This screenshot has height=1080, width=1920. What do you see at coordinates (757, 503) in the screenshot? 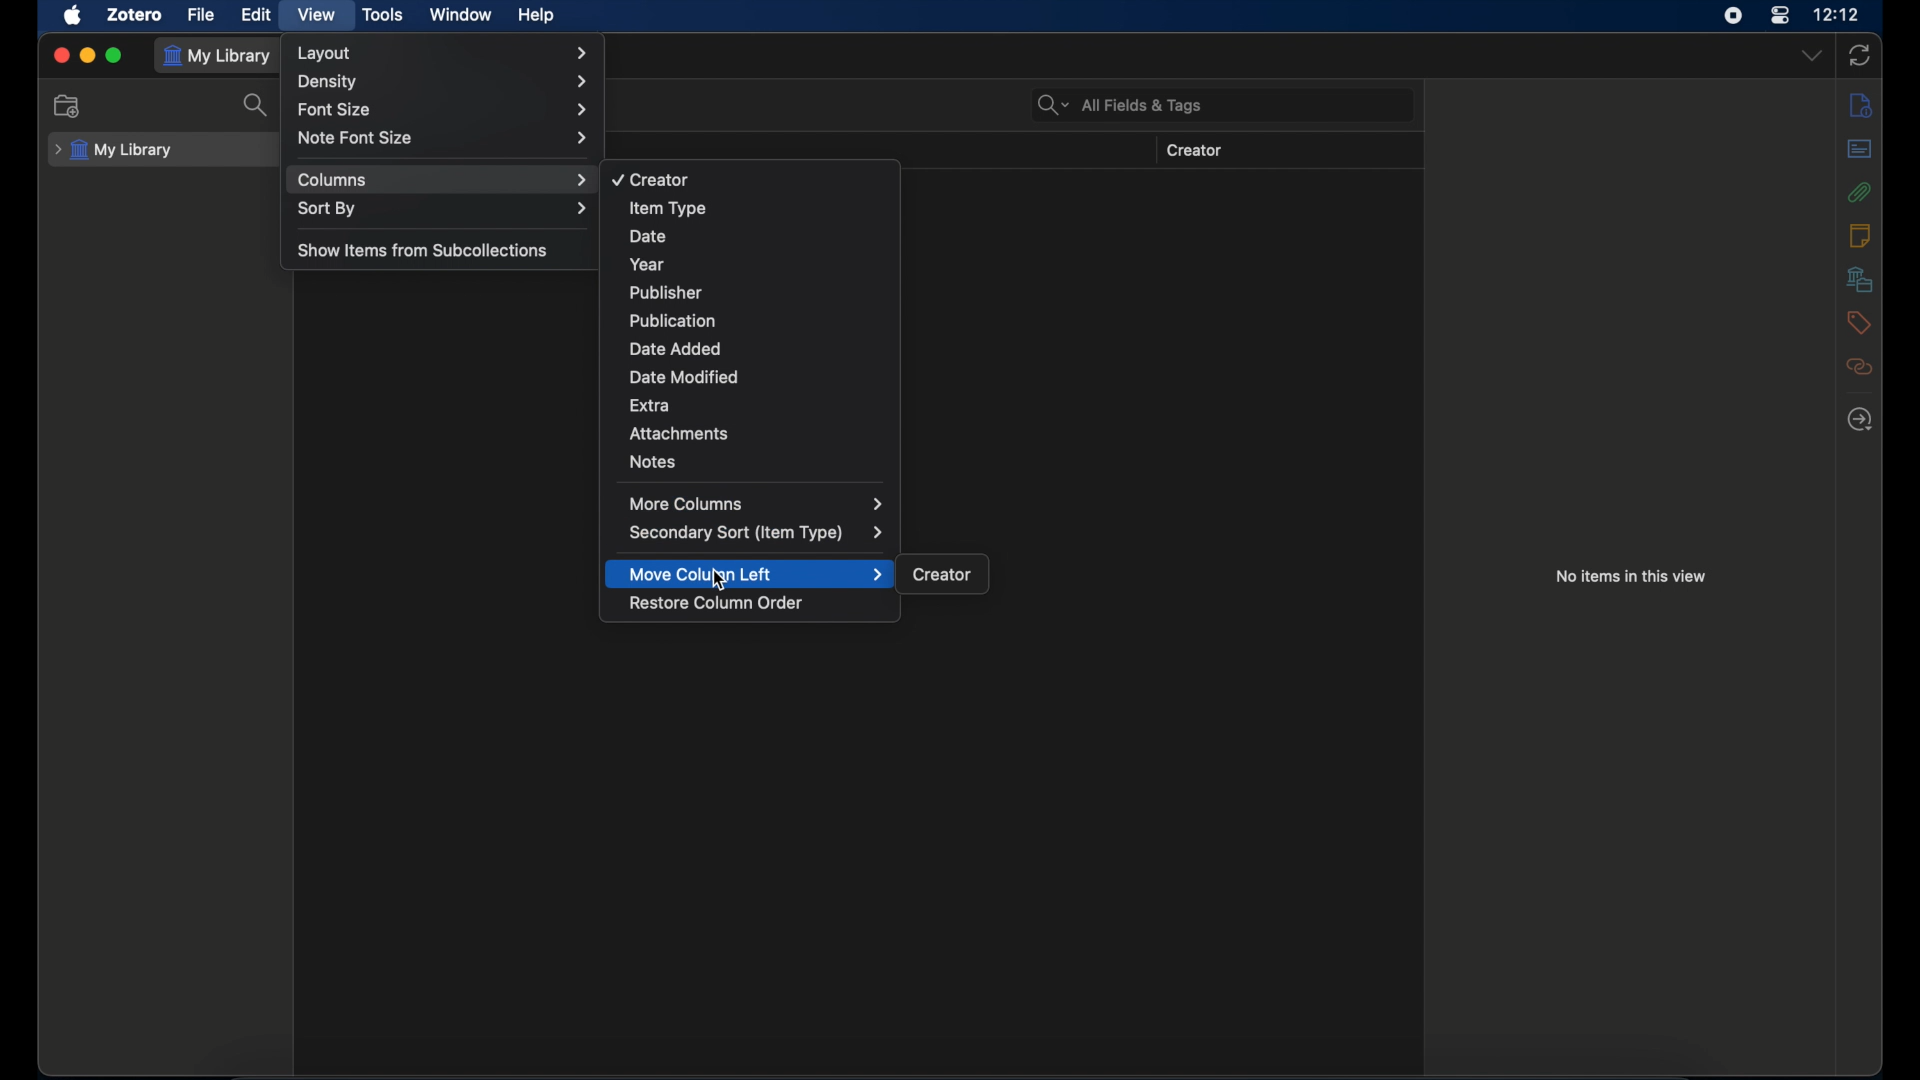
I see `more columns` at bounding box center [757, 503].